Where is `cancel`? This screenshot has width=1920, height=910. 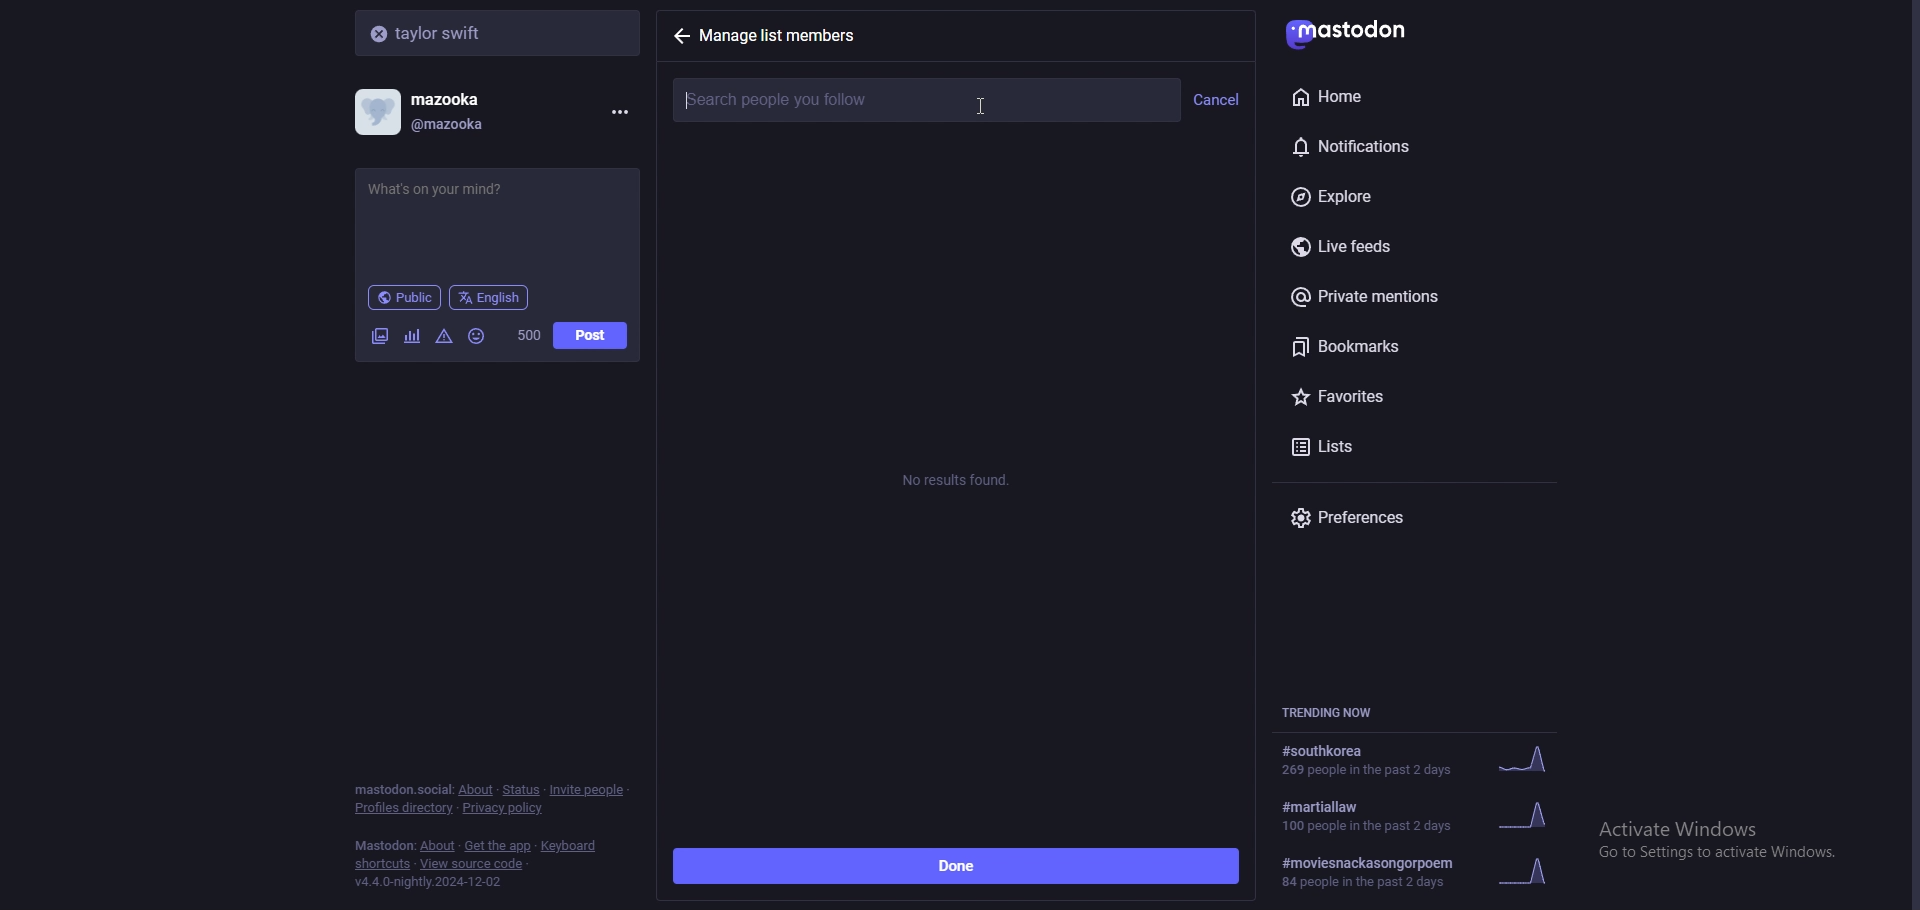 cancel is located at coordinates (1217, 101).